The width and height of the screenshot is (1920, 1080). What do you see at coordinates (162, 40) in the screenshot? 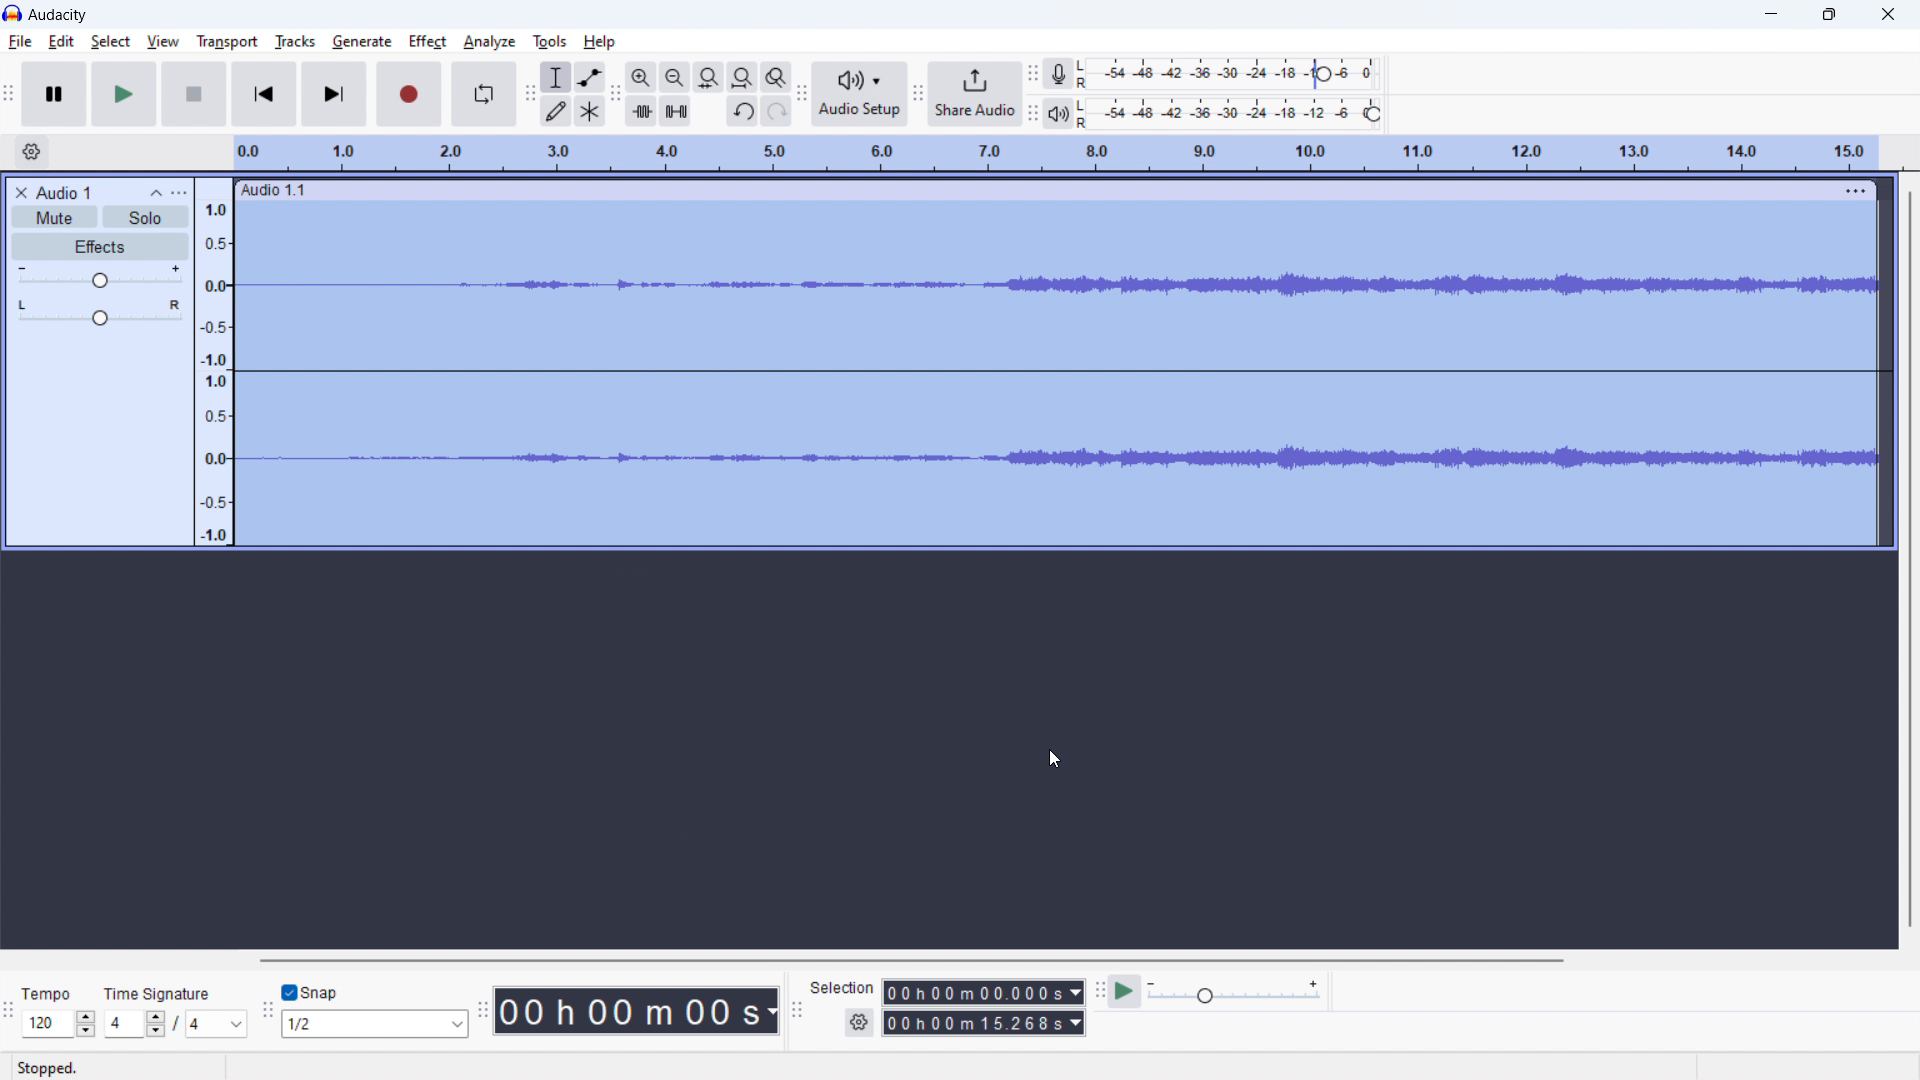
I see `view` at bounding box center [162, 40].